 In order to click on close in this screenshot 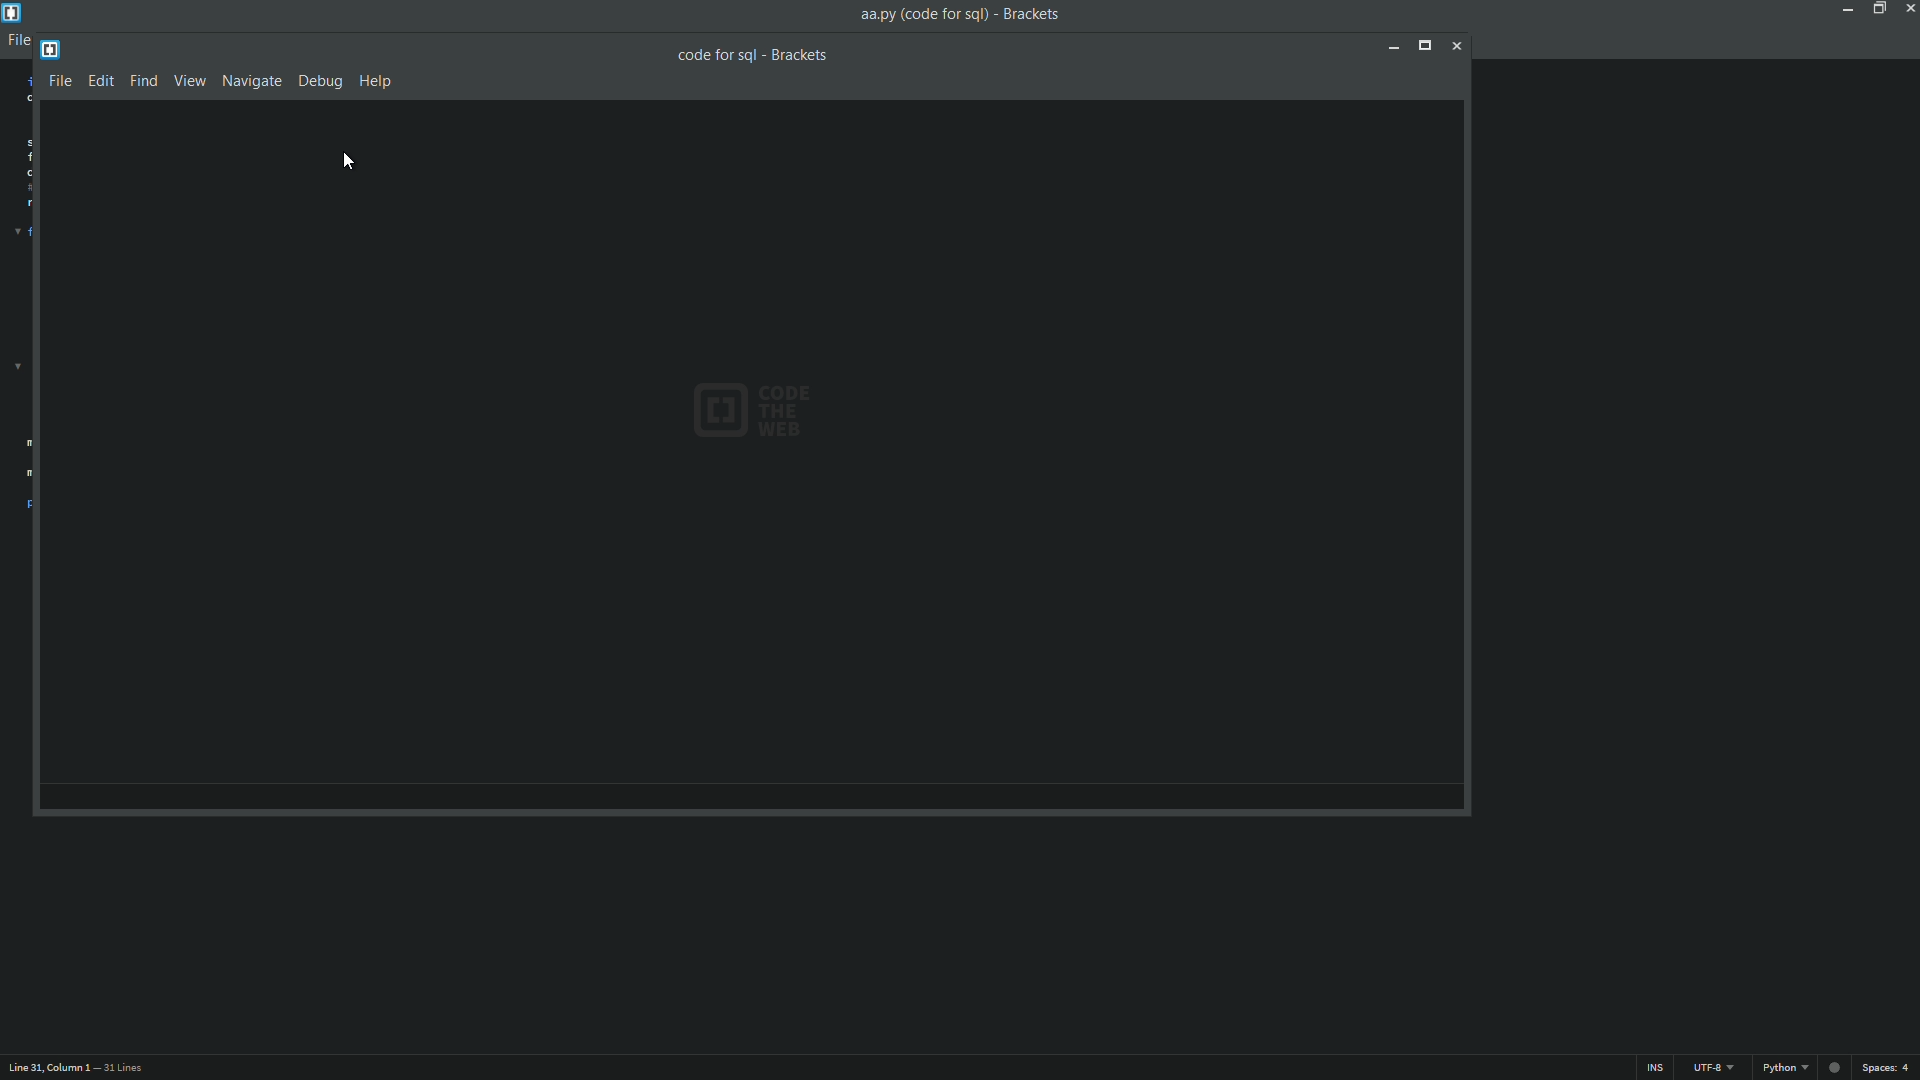, I will do `click(1458, 49)`.